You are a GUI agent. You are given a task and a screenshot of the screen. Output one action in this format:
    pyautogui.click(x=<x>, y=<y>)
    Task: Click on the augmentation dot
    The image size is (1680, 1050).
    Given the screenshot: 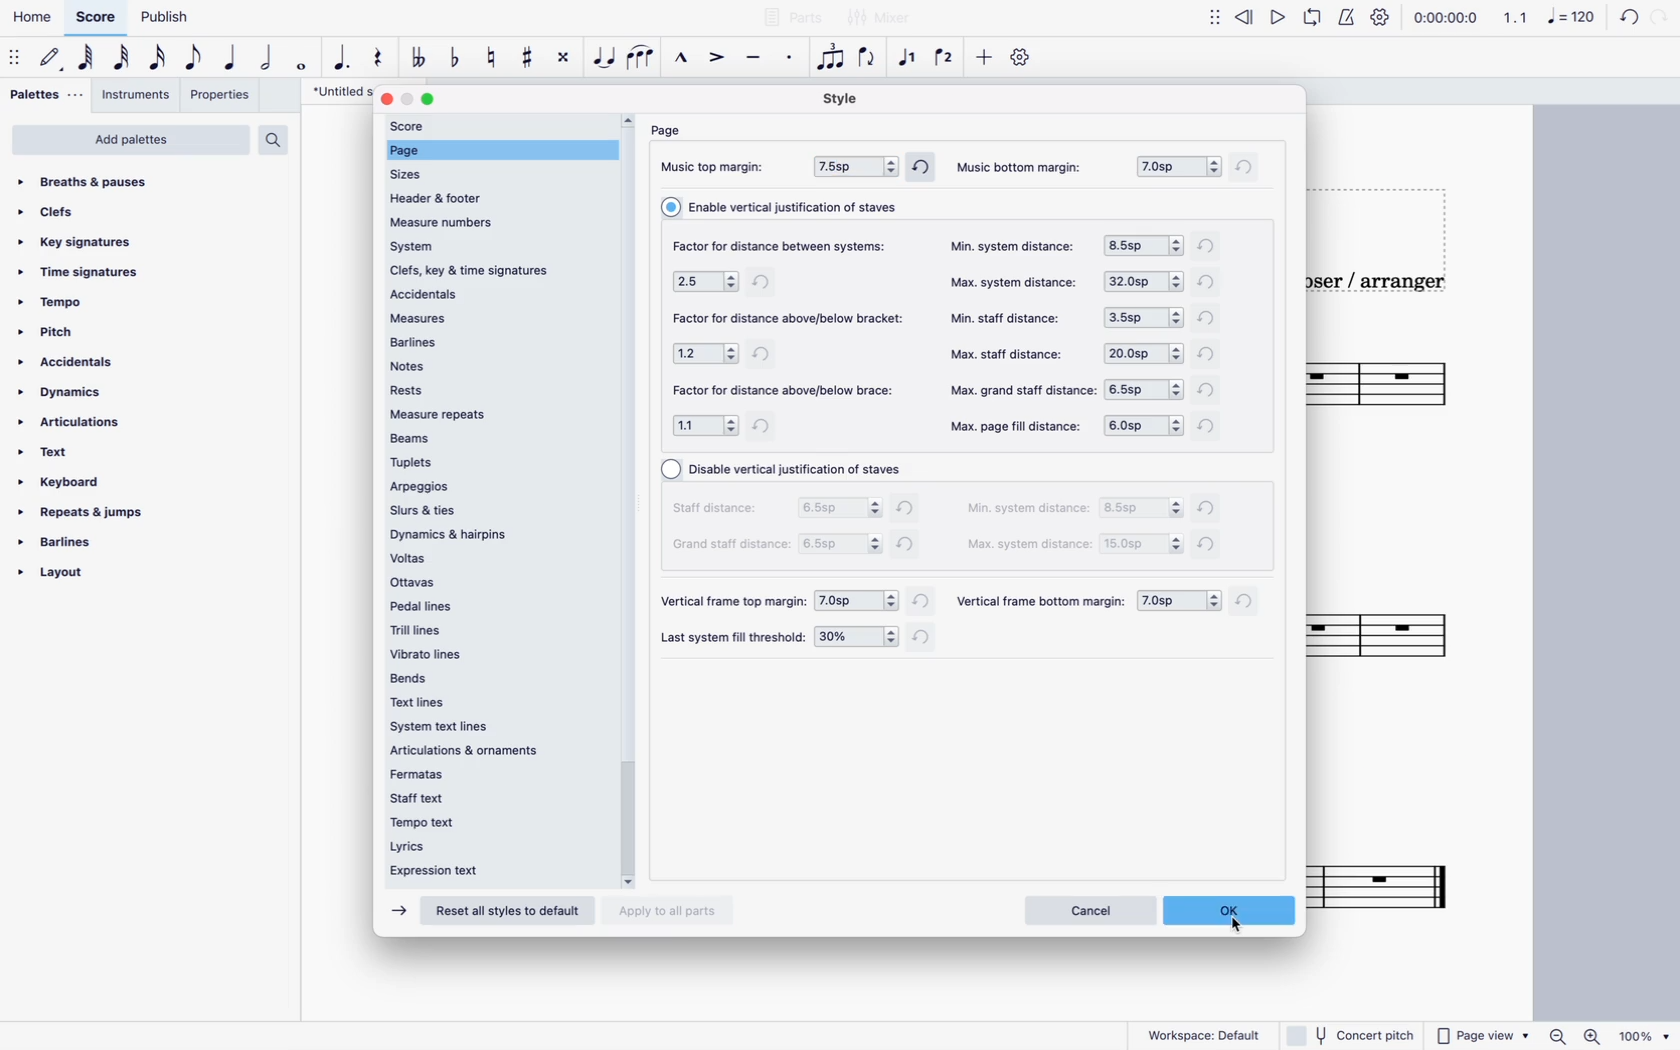 What is the action you would take?
    pyautogui.click(x=342, y=60)
    